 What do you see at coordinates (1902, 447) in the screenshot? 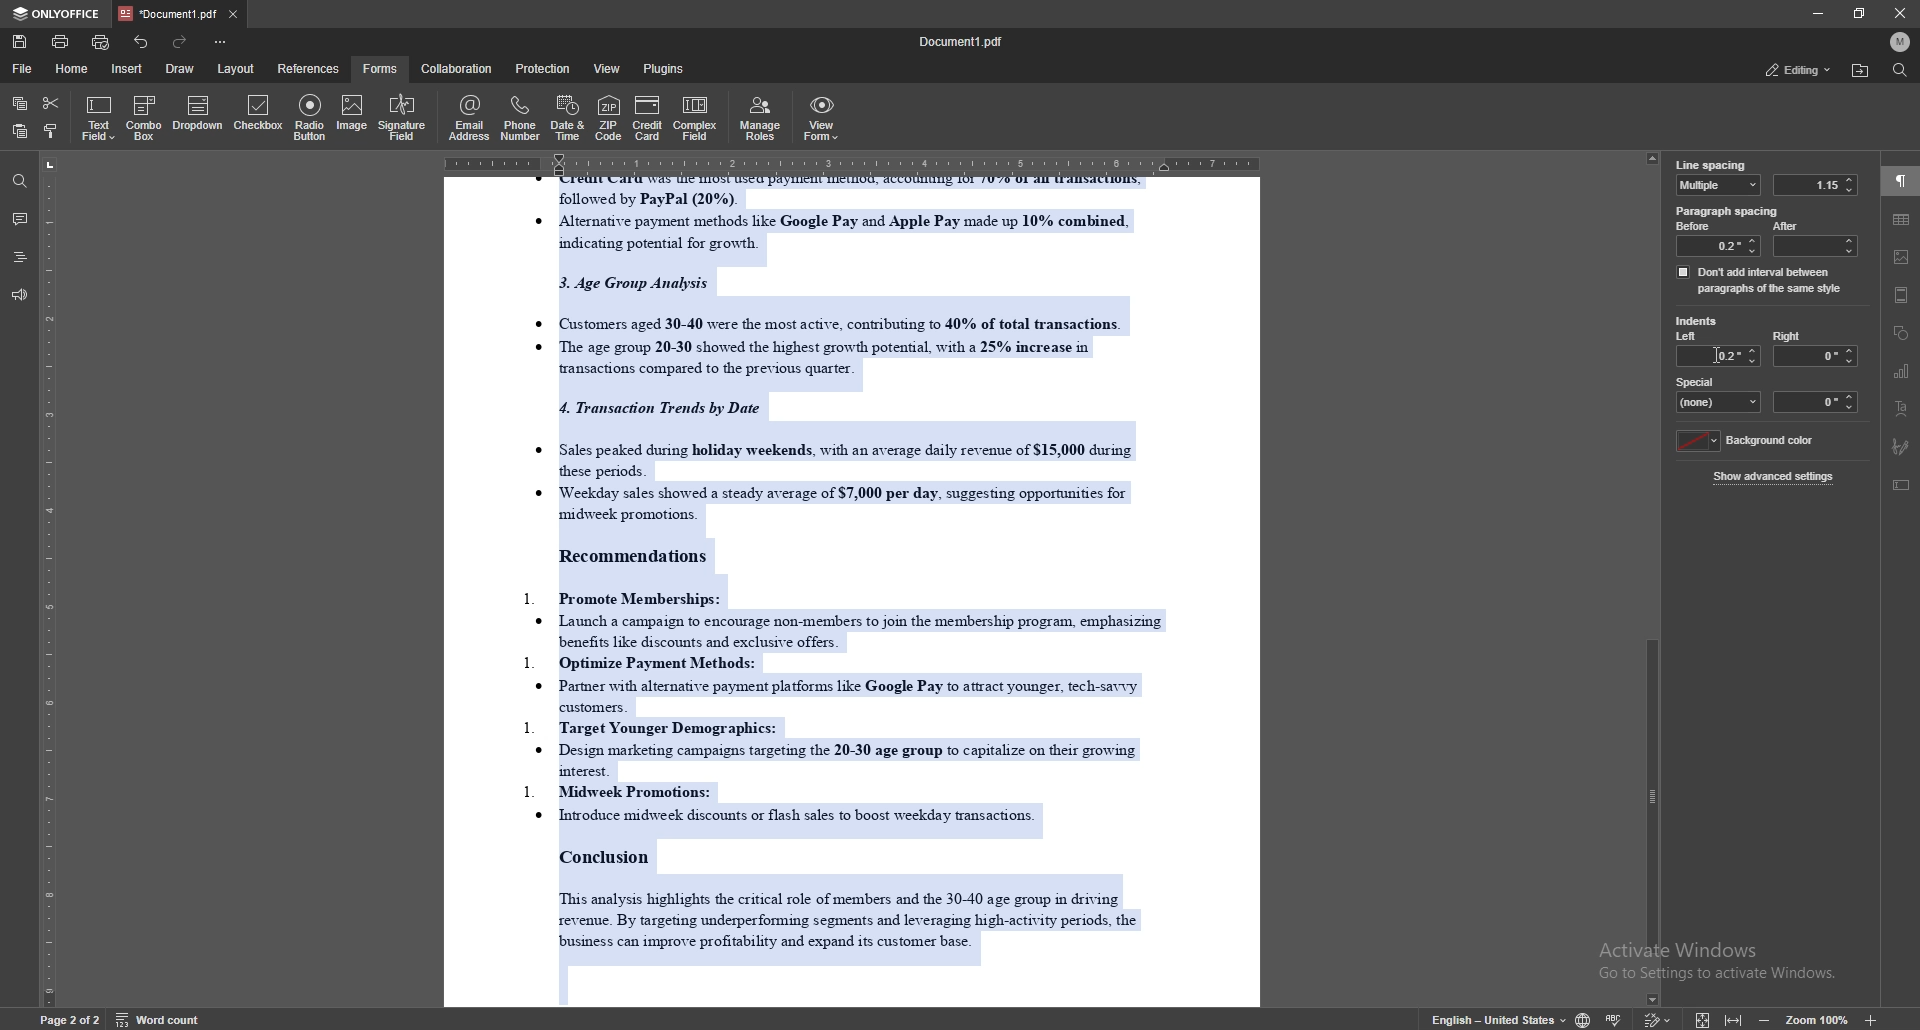
I see `signature field` at bounding box center [1902, 447].